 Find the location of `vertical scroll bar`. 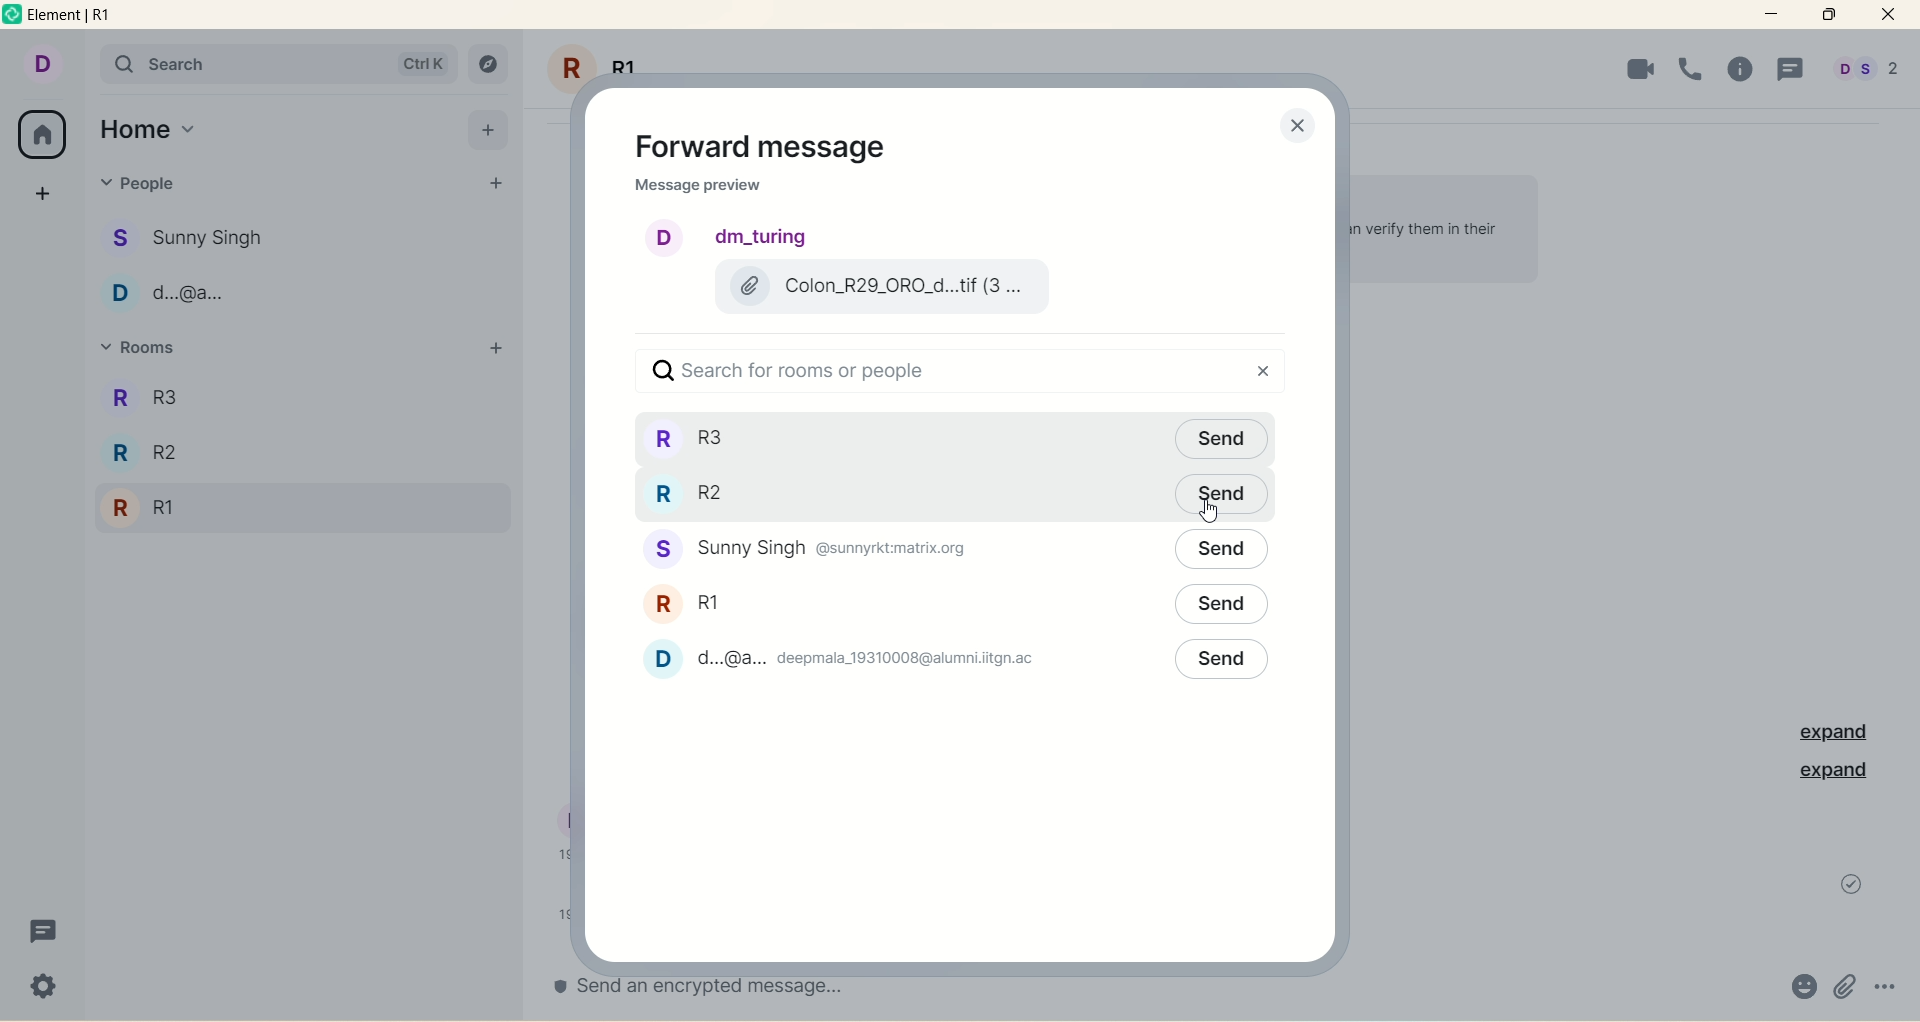

vertical scroll bar is located at coordinates (1908, 534).